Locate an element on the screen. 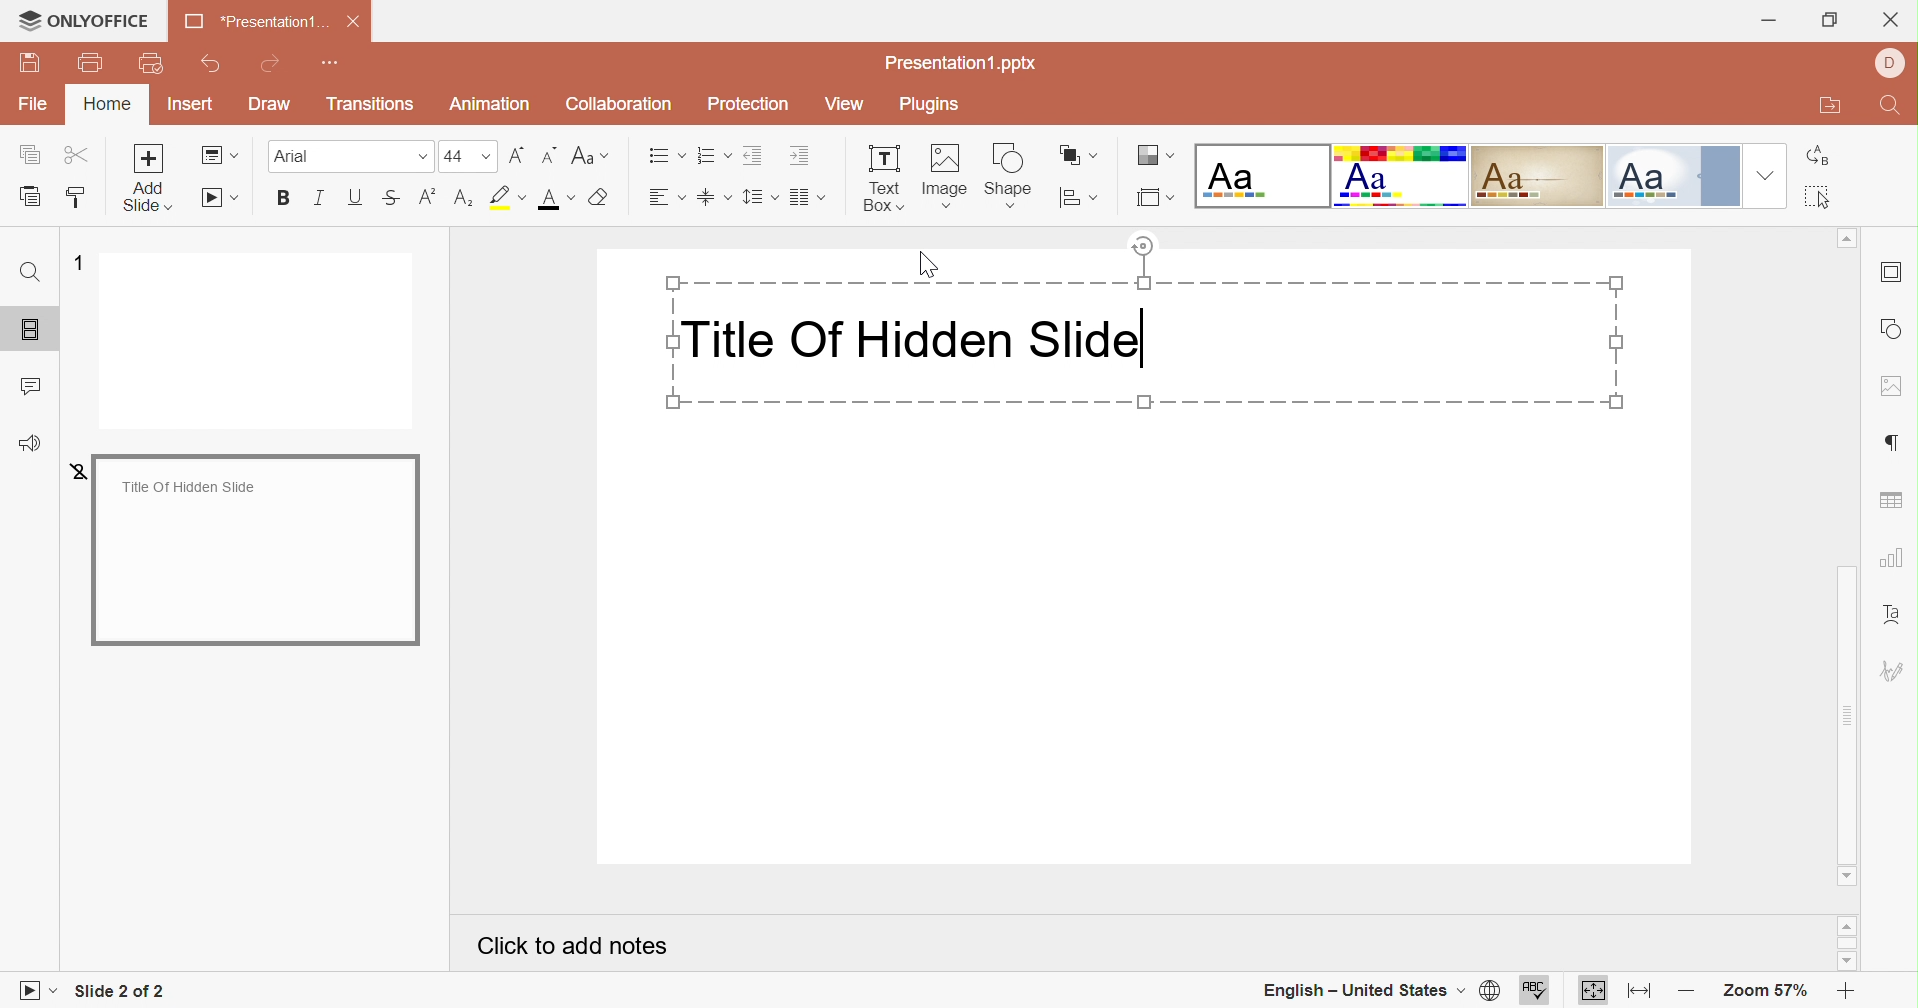  Highlight color is located at coordinates (465, 199).